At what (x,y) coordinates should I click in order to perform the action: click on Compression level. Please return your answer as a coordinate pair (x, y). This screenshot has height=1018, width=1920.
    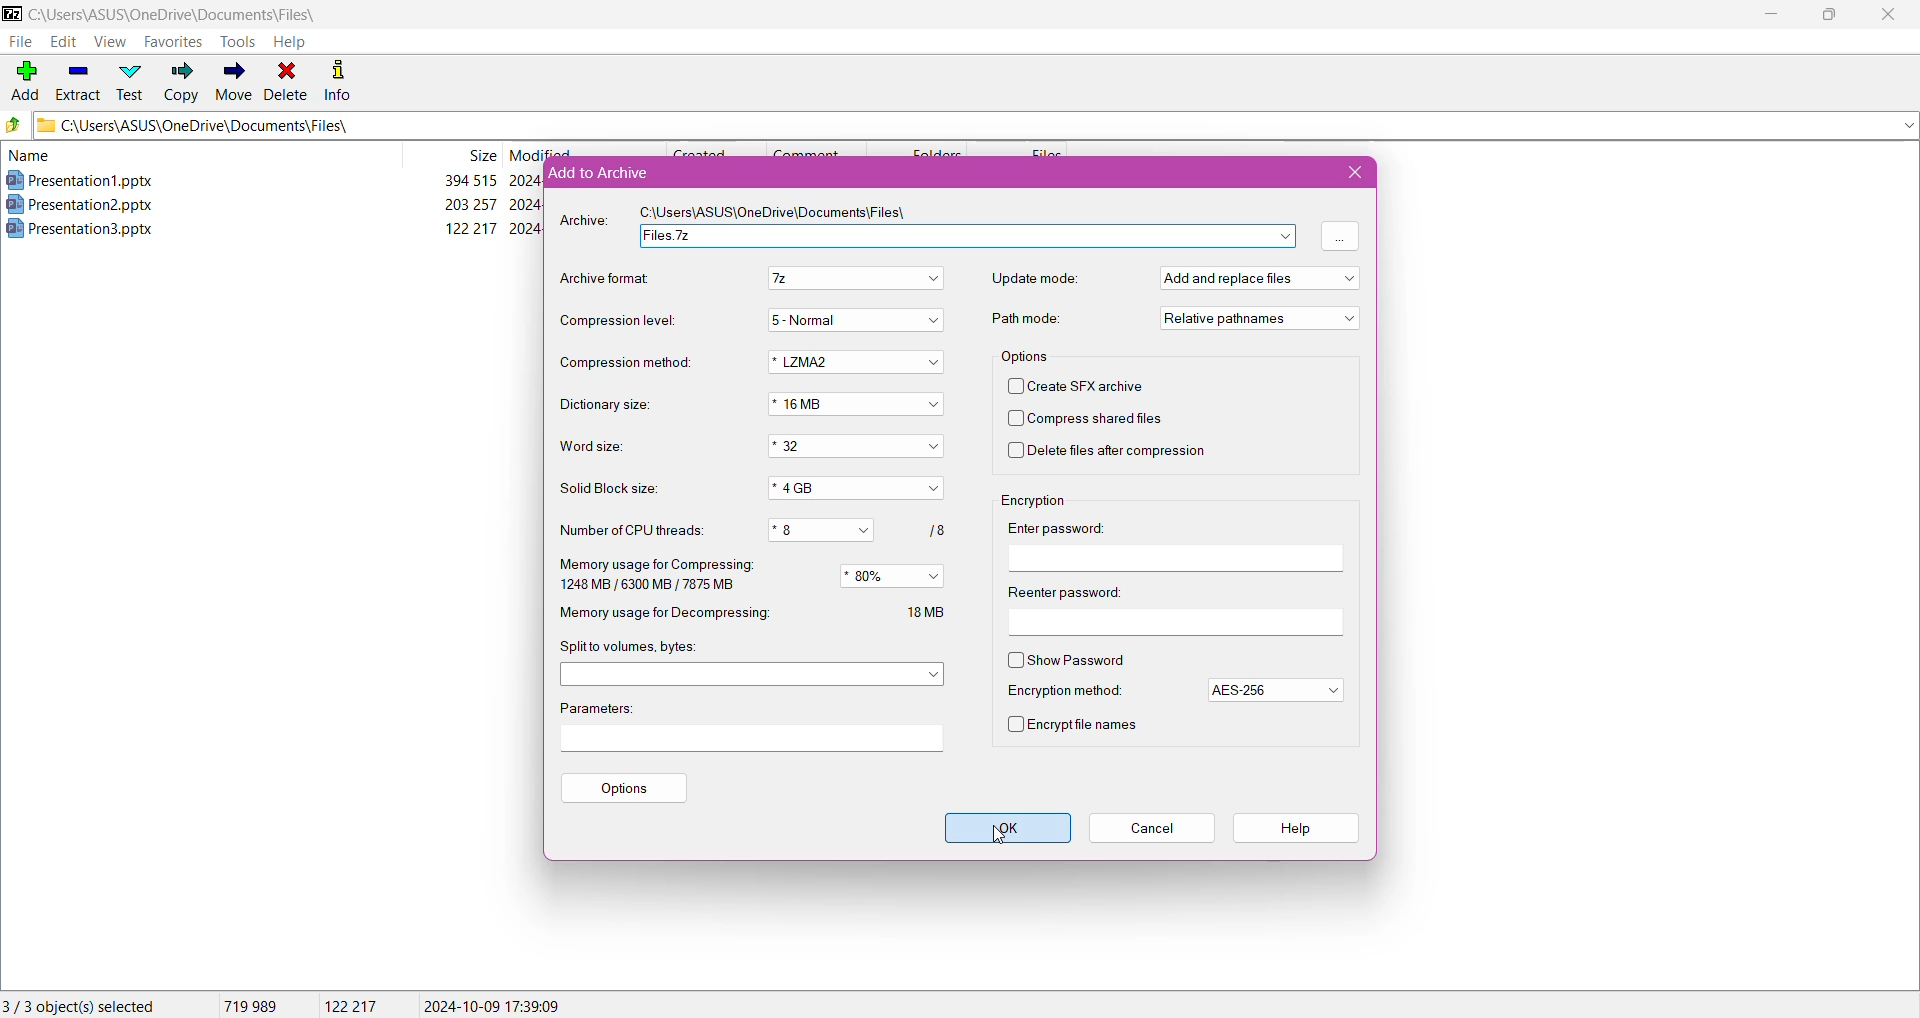
    Looking at the image, I should click on (612, 319).